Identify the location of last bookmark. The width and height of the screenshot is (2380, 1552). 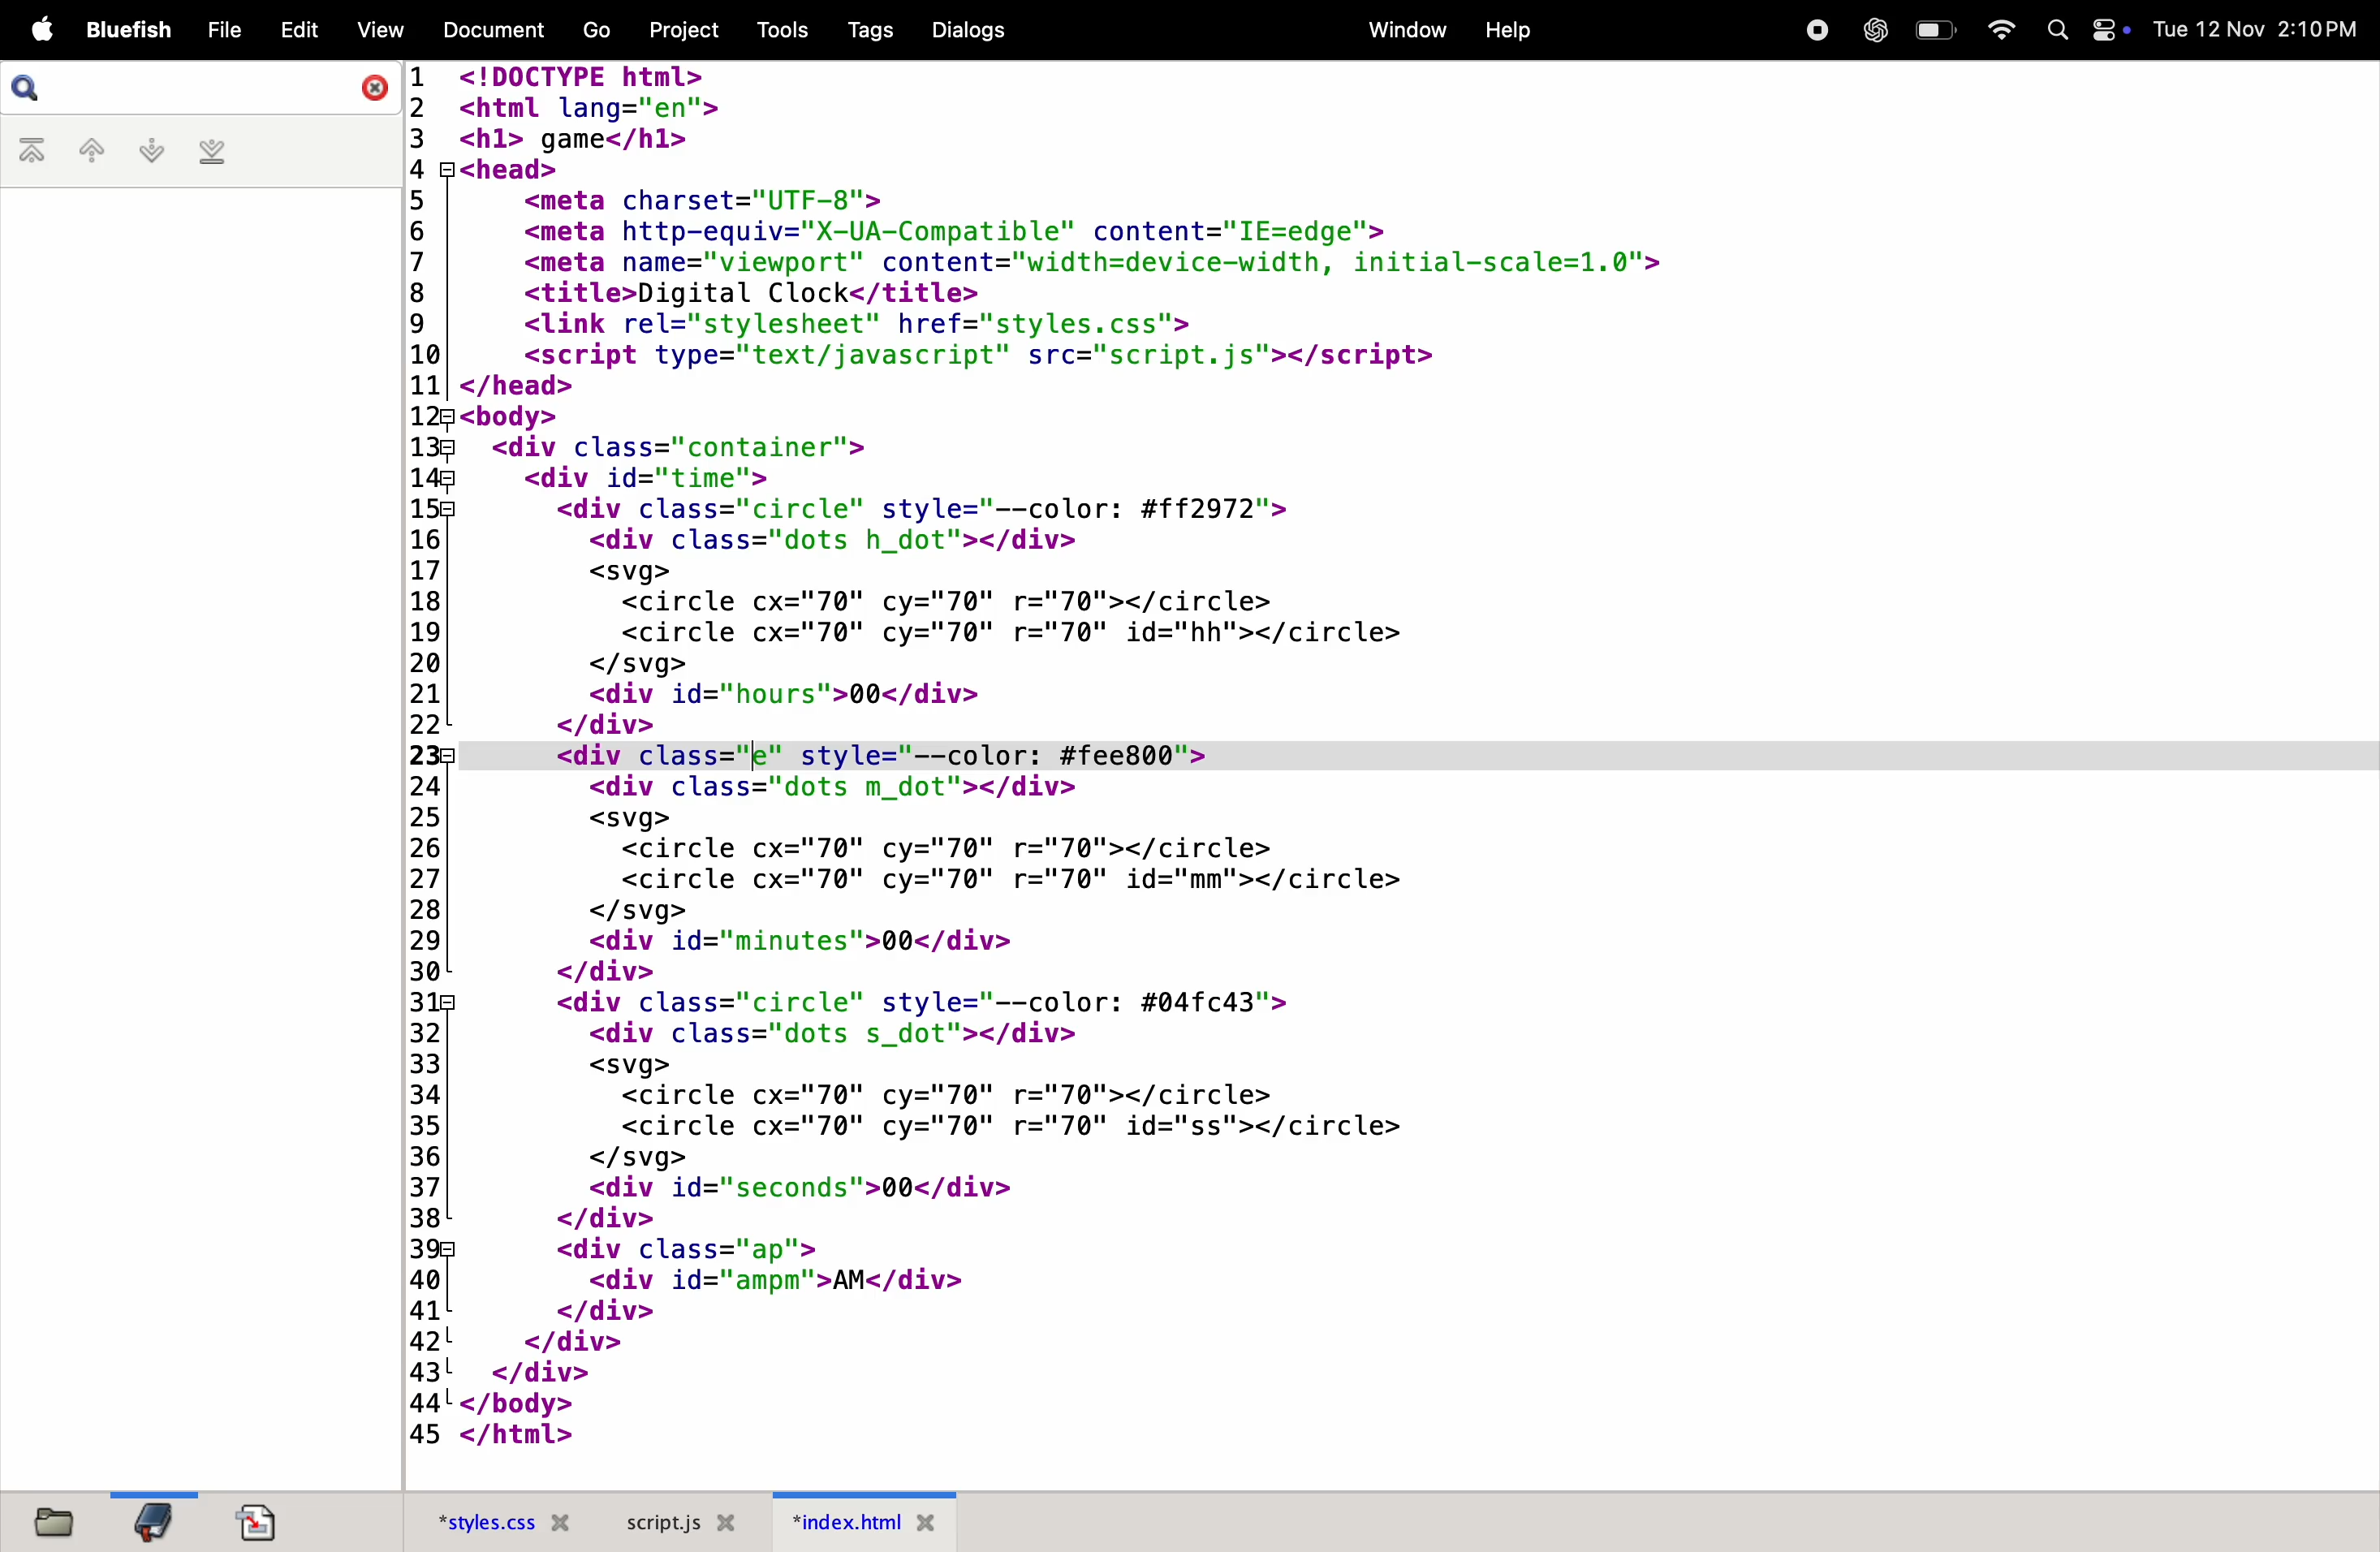
(216, 151).